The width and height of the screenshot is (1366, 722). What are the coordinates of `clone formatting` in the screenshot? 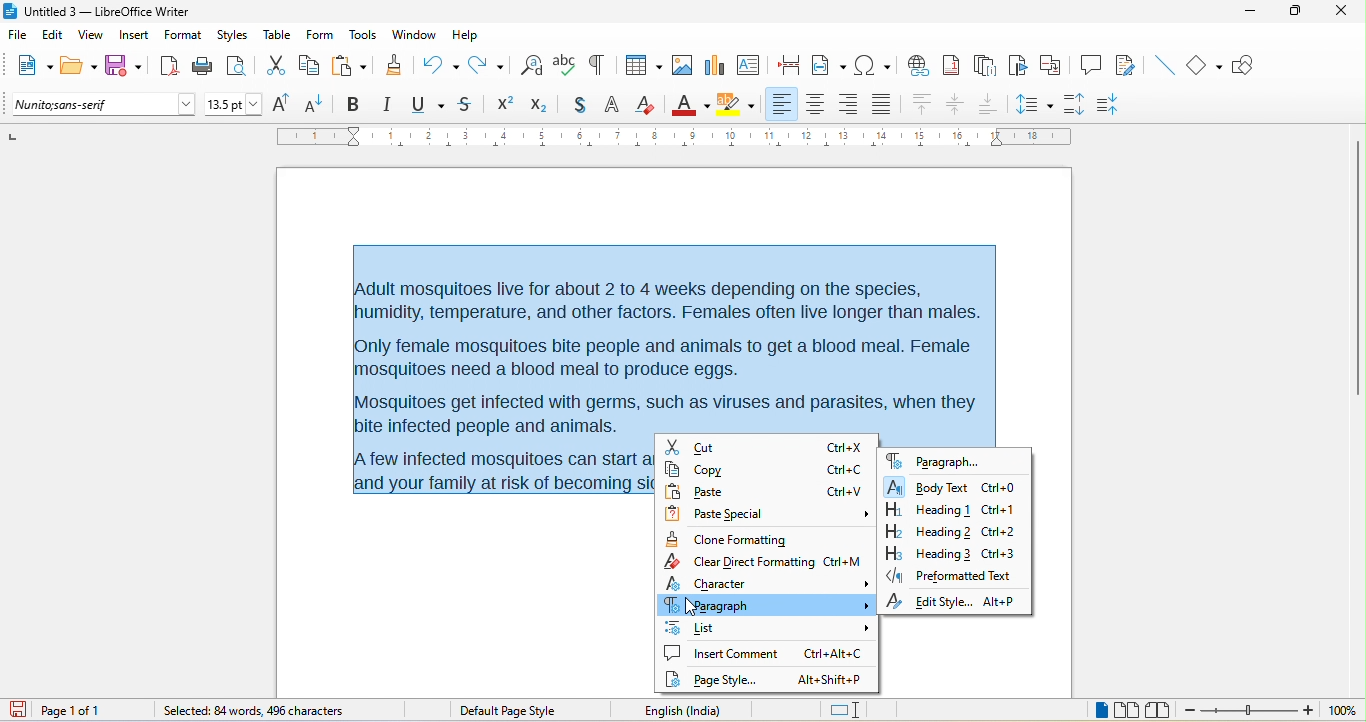 It's located at (393, 64).